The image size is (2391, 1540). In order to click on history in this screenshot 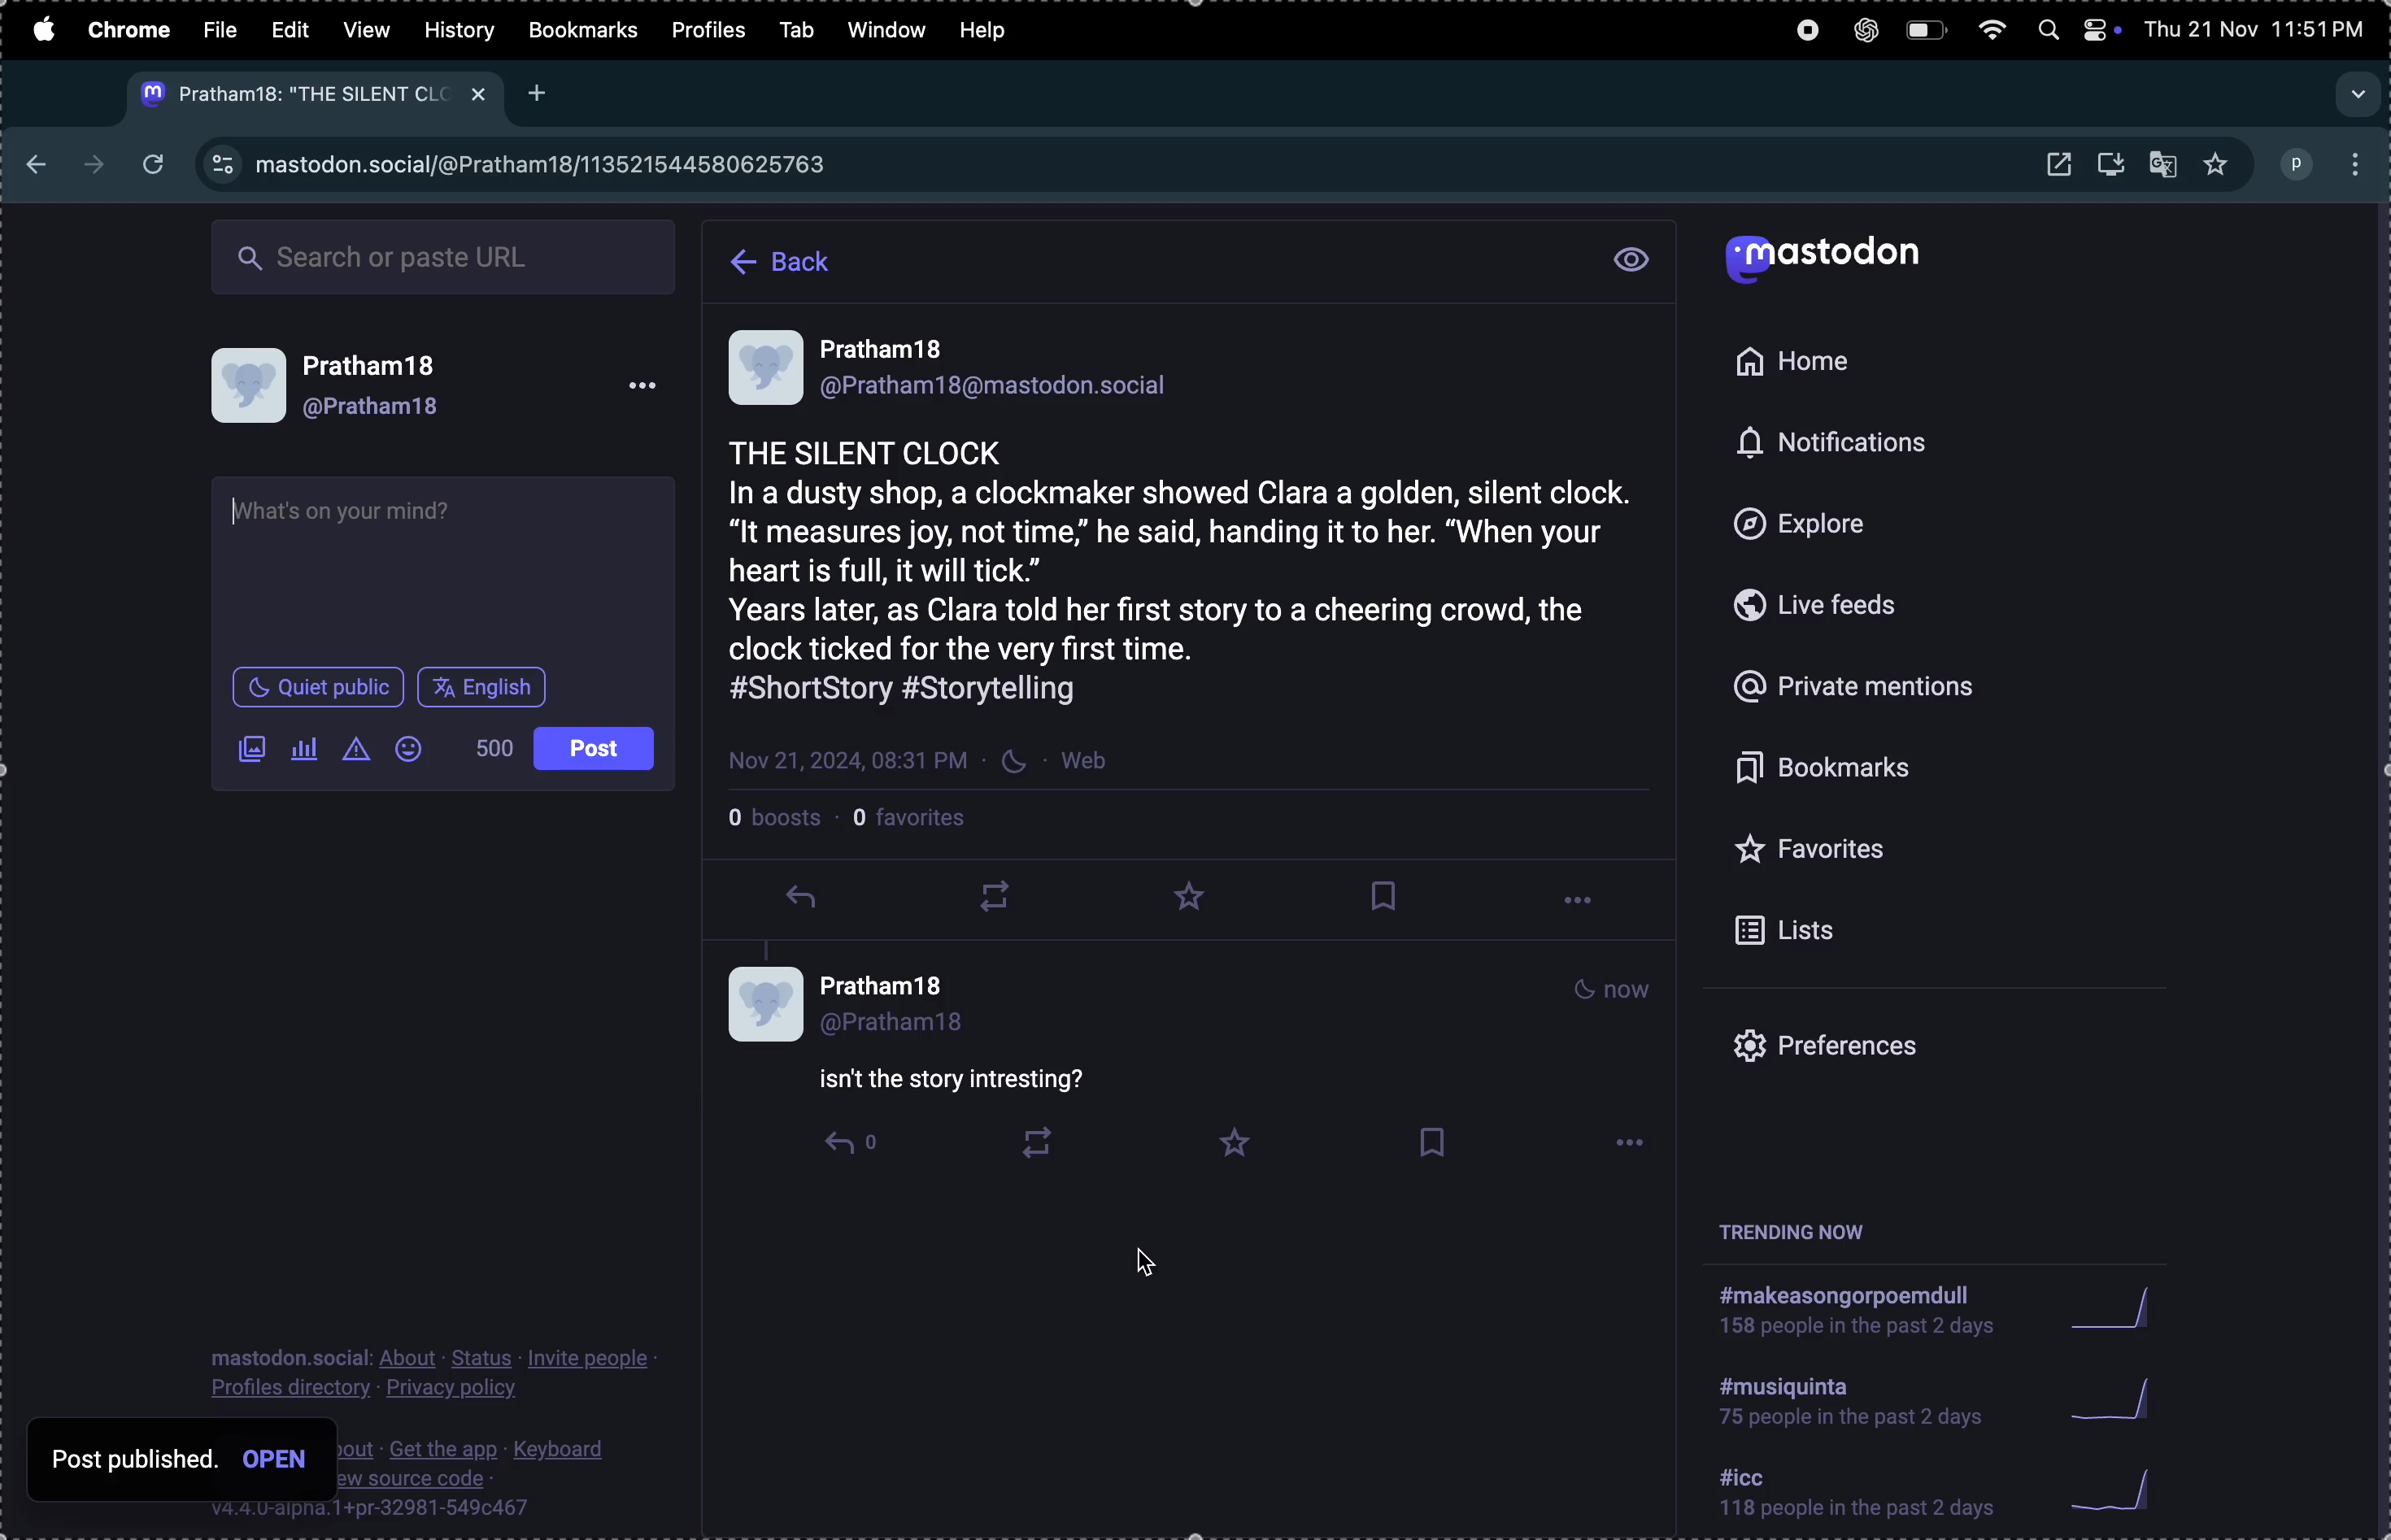, I will do `click(459, 29)`.